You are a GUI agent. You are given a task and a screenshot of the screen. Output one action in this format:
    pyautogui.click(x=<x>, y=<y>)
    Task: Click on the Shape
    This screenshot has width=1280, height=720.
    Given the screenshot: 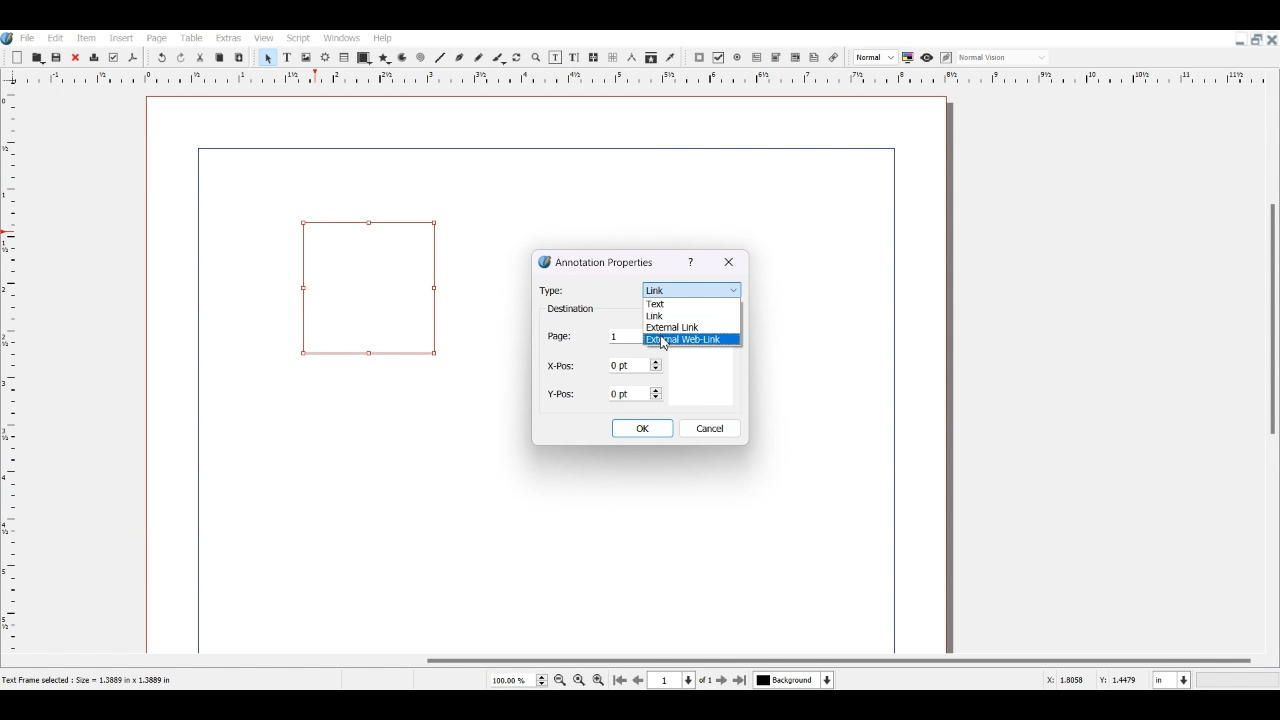 What is the action you would take?
    pyautogui.click(x=364, y=58)
    